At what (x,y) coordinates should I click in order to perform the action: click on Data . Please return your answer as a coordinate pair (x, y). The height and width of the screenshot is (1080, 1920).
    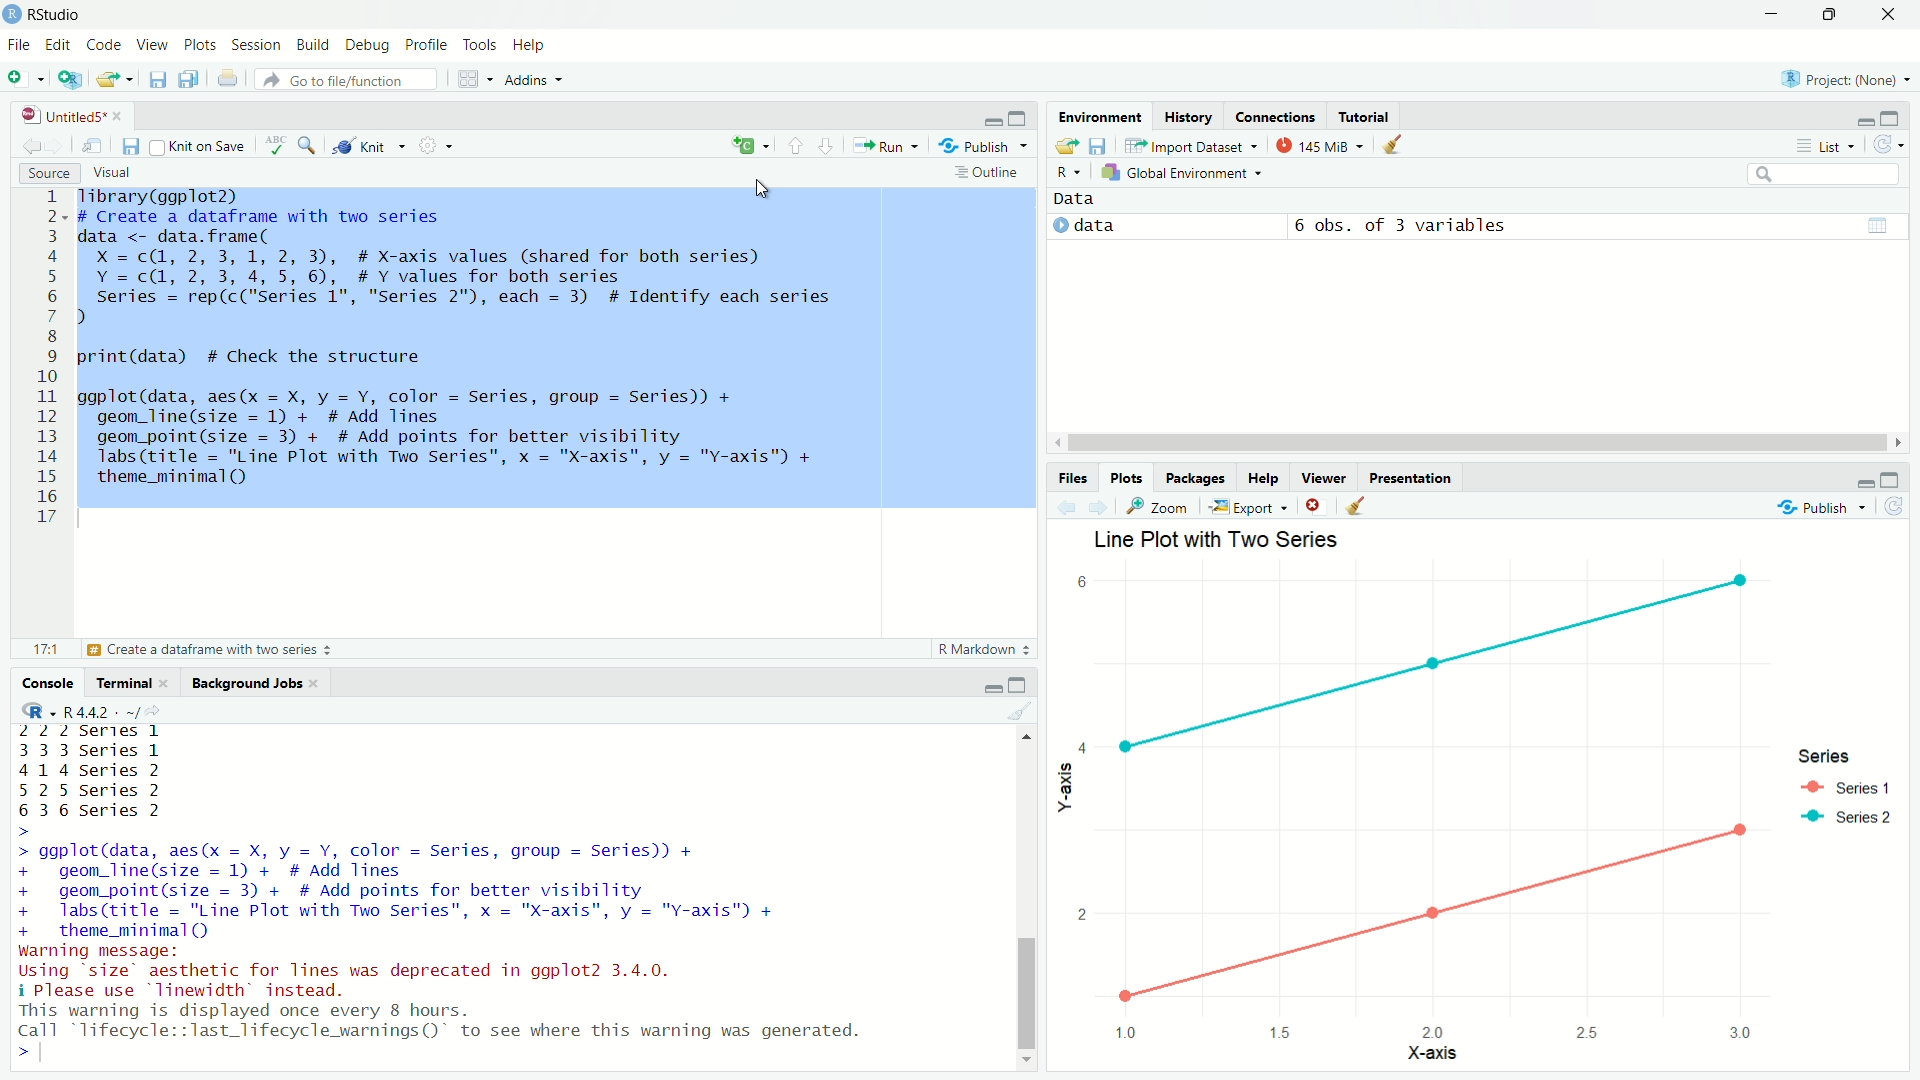
    Looking at the image, I should click on (1475, 229).